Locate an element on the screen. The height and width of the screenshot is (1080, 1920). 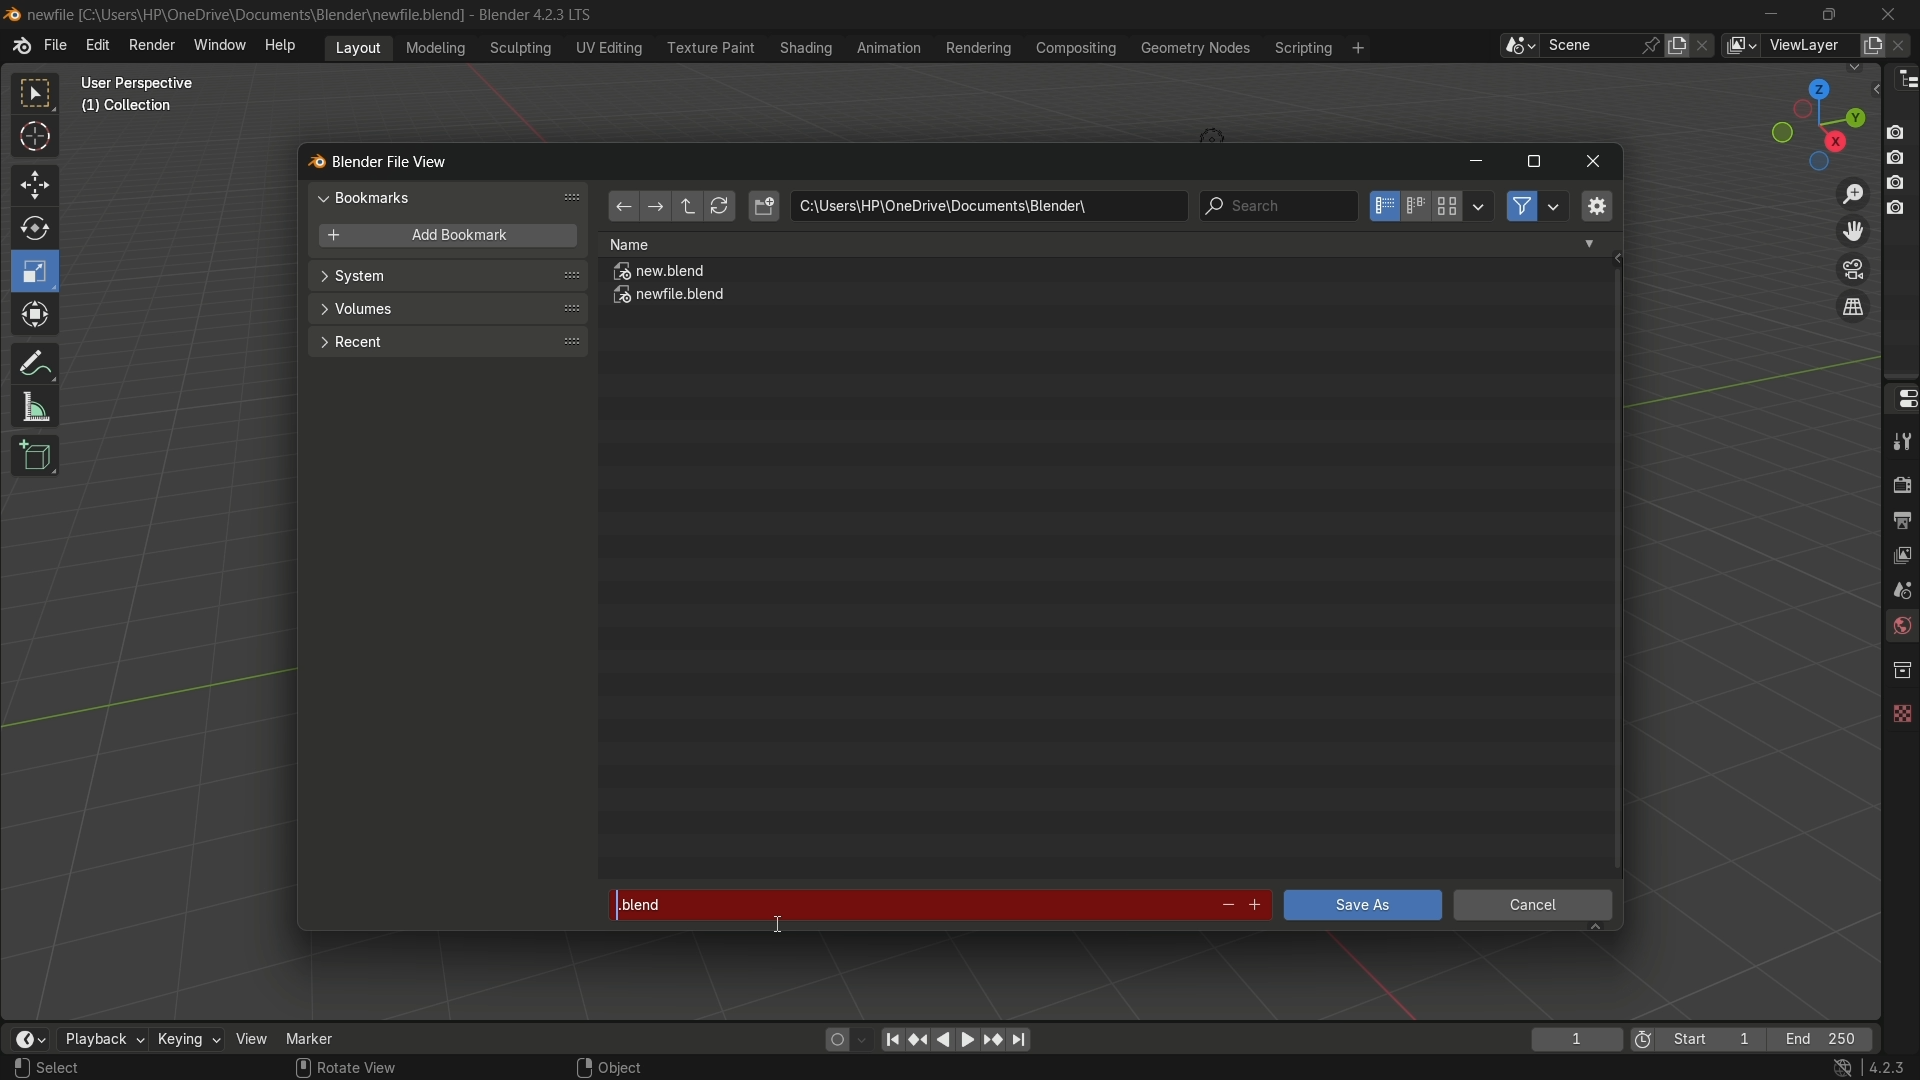
auto keyframe is located at coordinates (863, 1039).